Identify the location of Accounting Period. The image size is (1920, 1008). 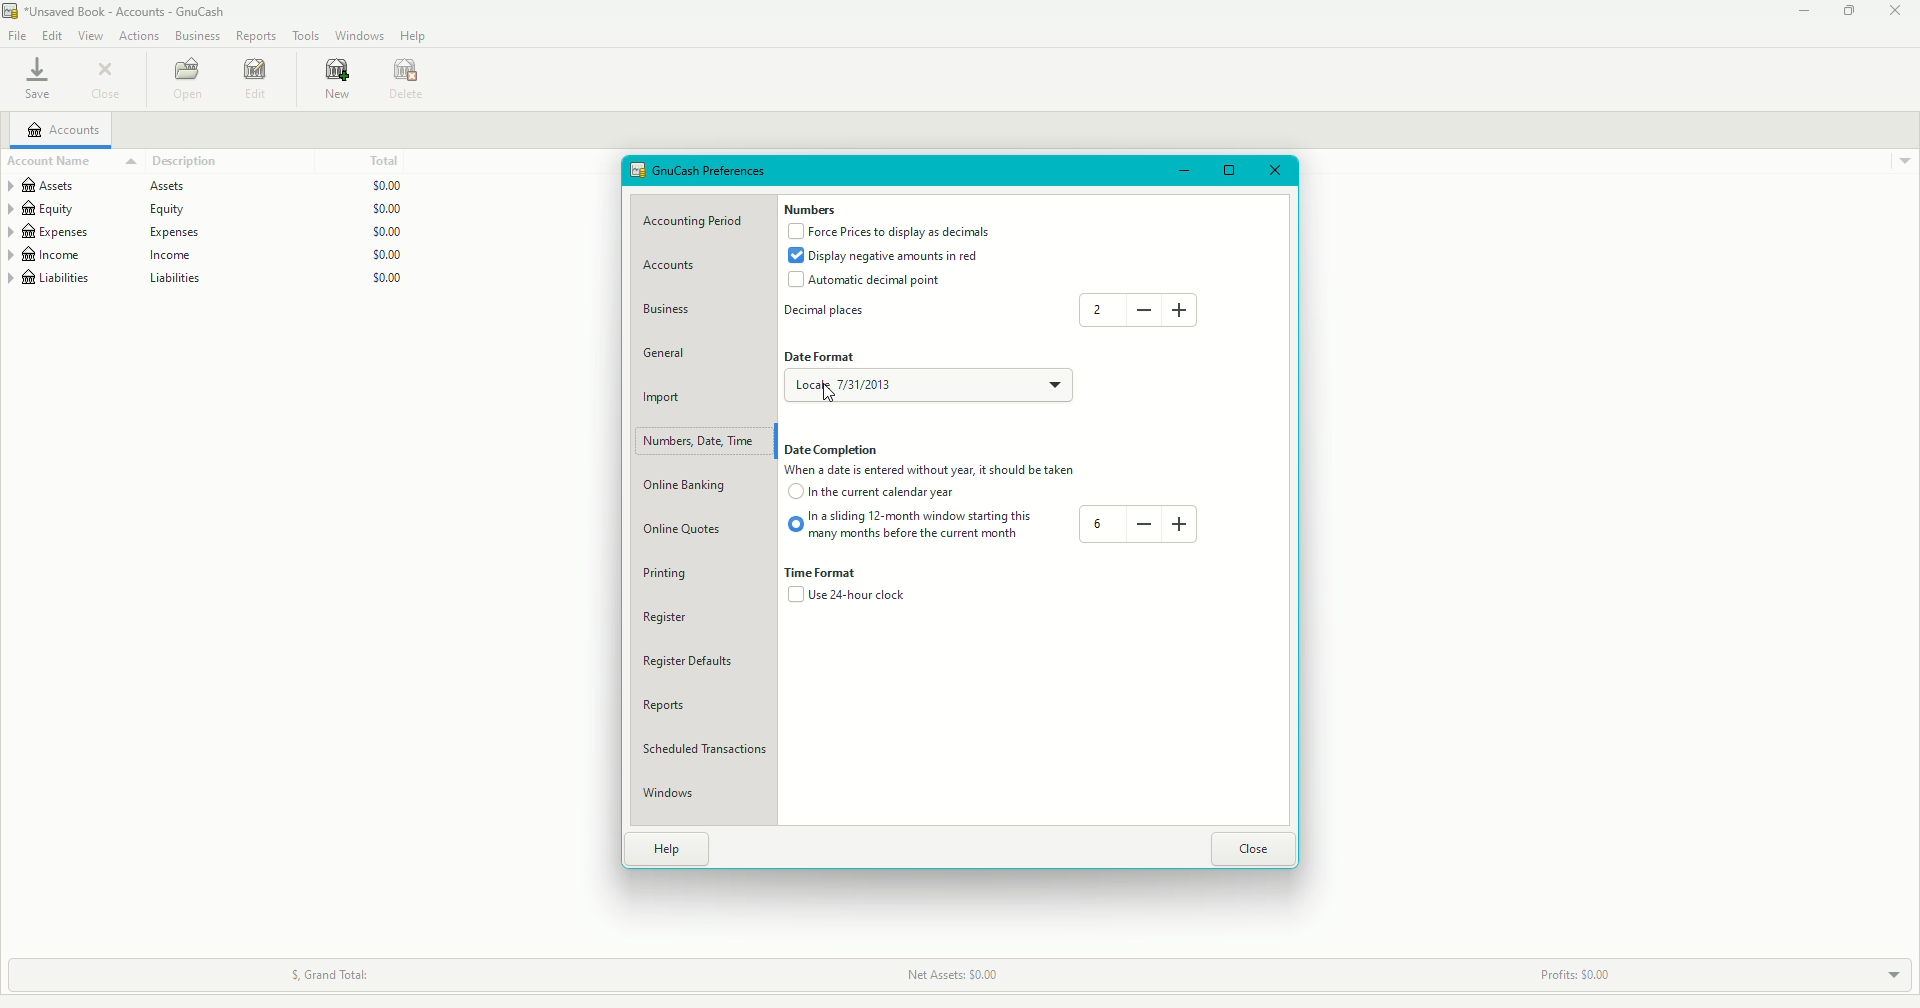
(702, 220).